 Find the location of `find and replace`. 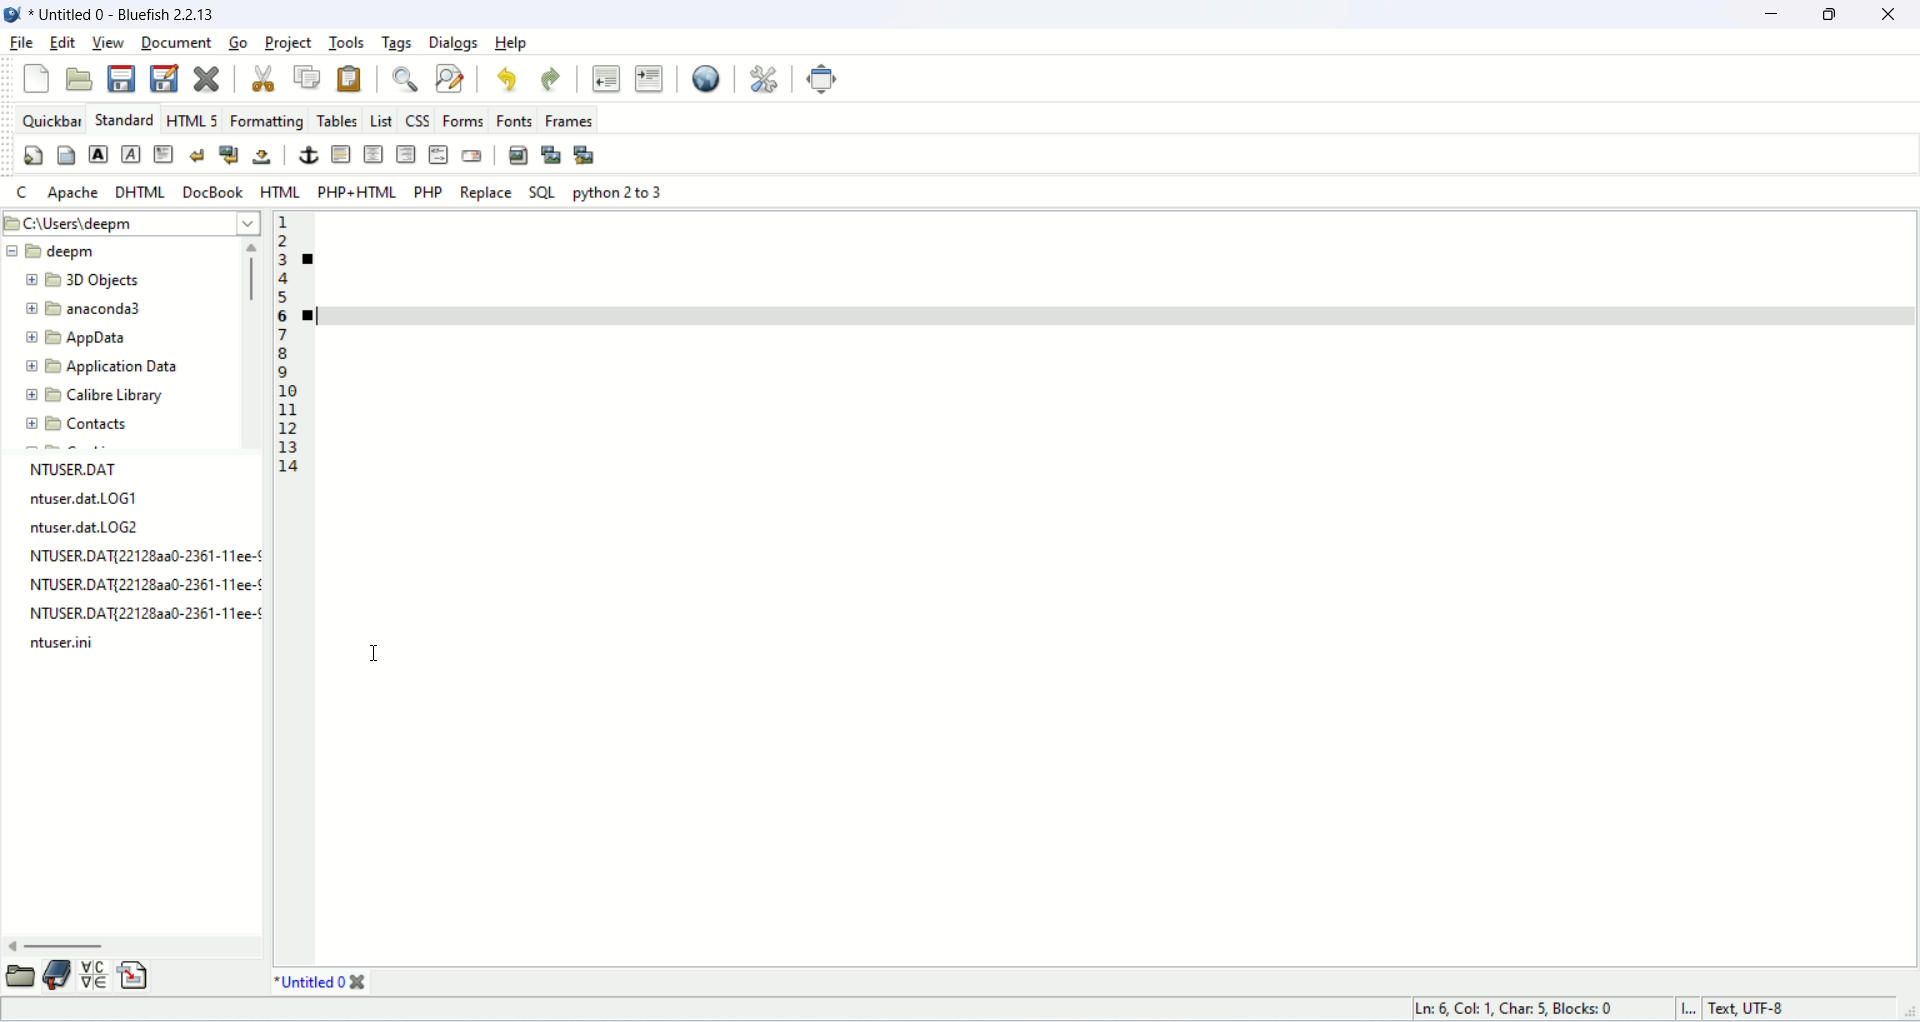

find and replace is located at coordinates (451, 78).